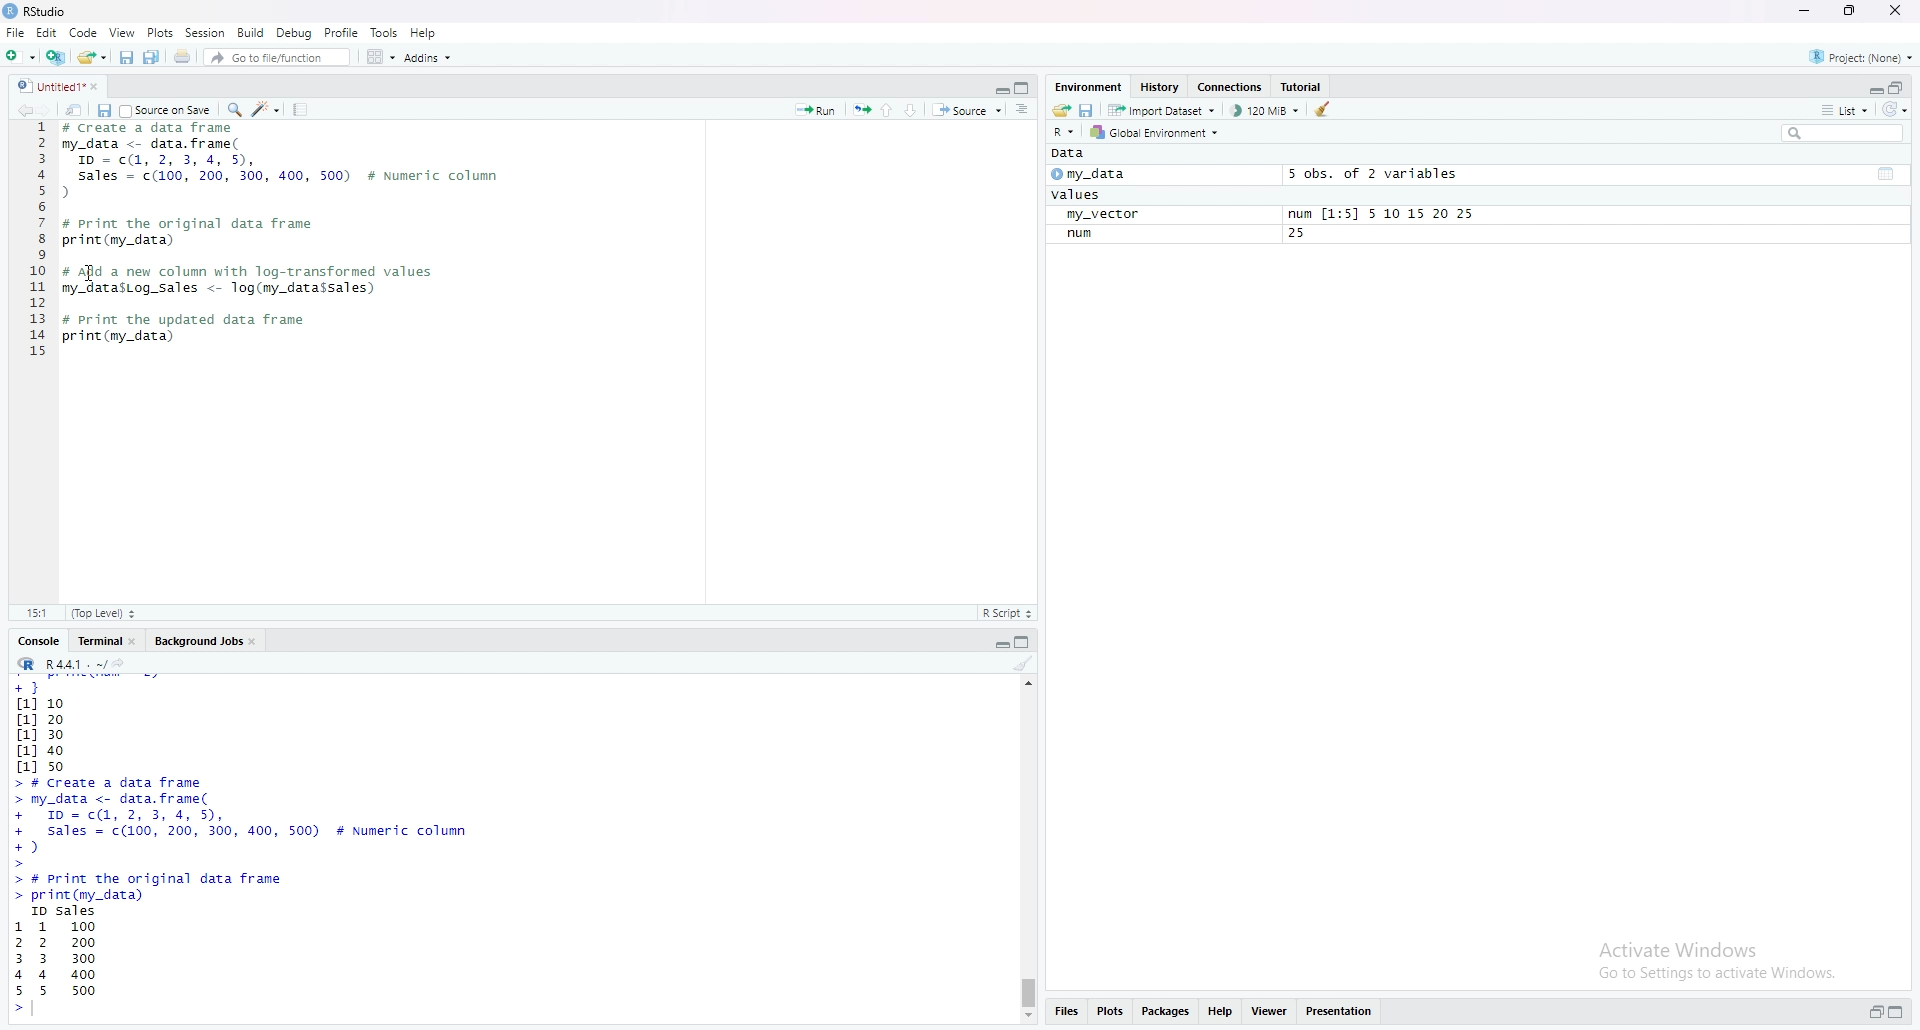 This screenshot has height=1030, width=1920. I want to click on presentation, so click(1343, 1015).